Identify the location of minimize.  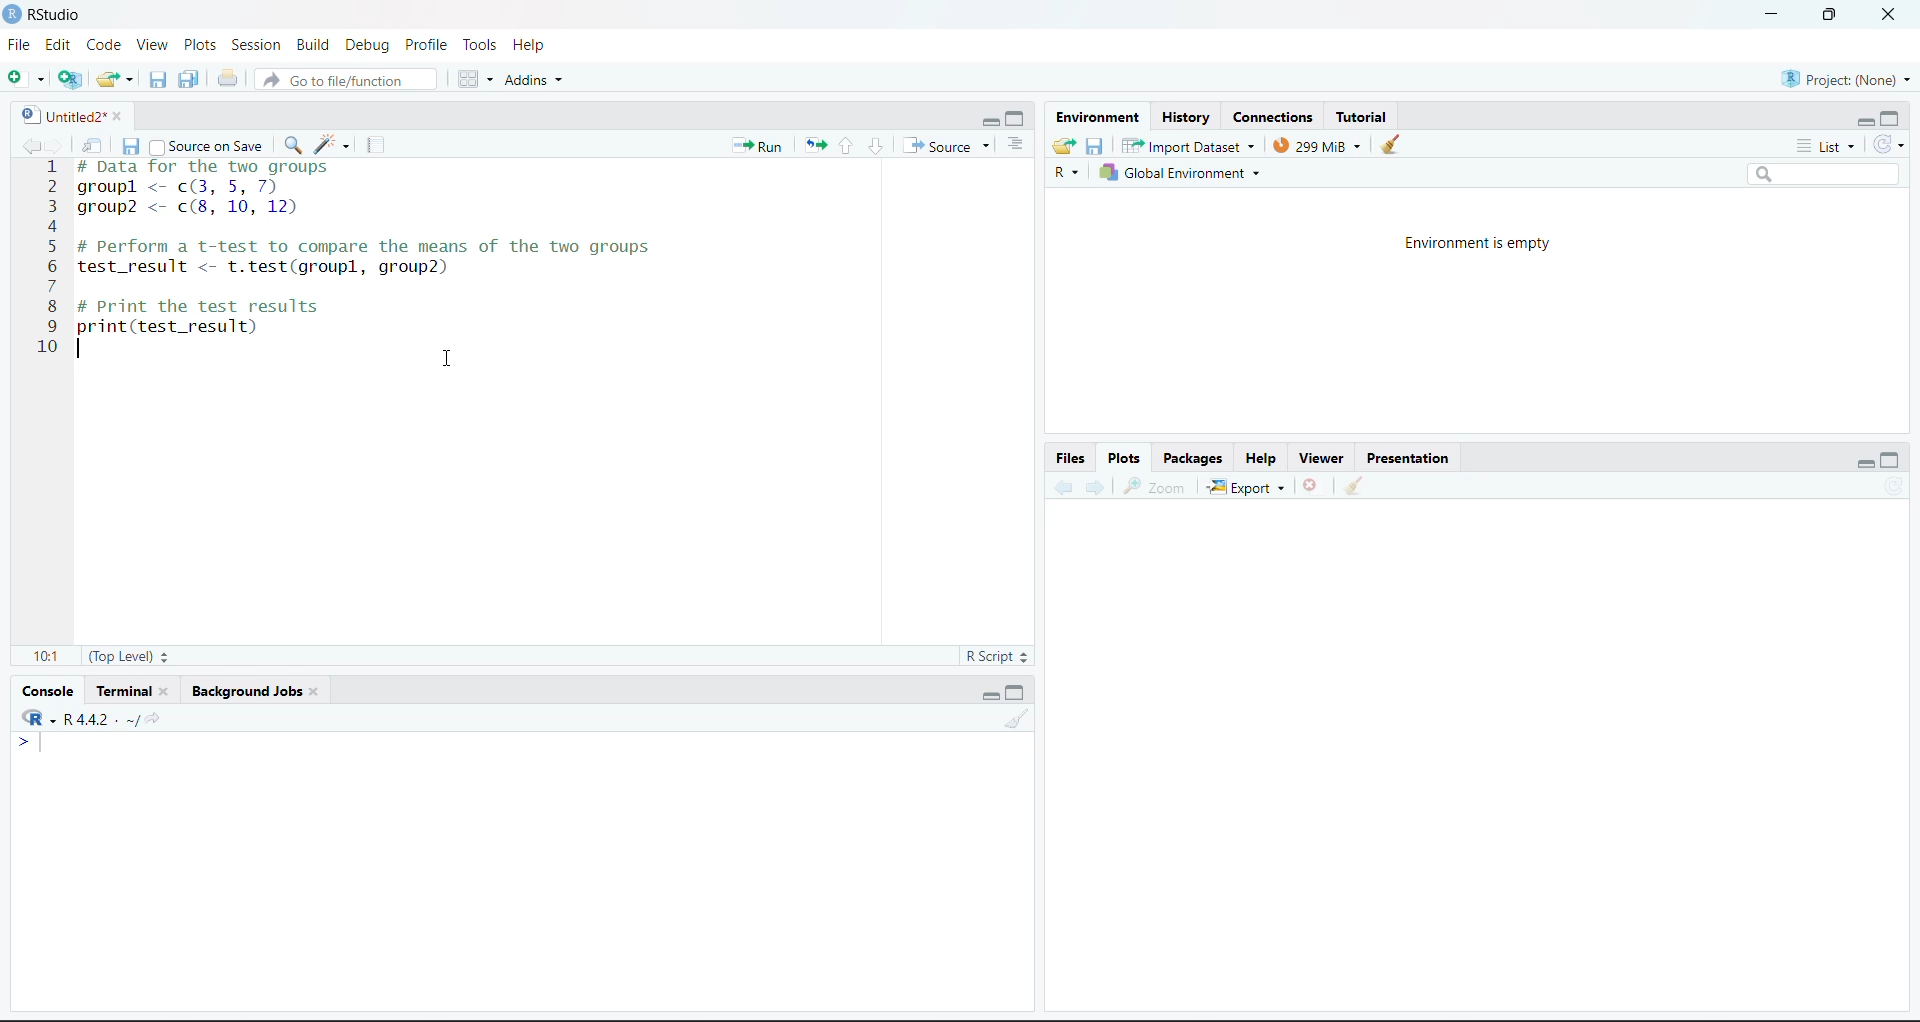
(988, 121).